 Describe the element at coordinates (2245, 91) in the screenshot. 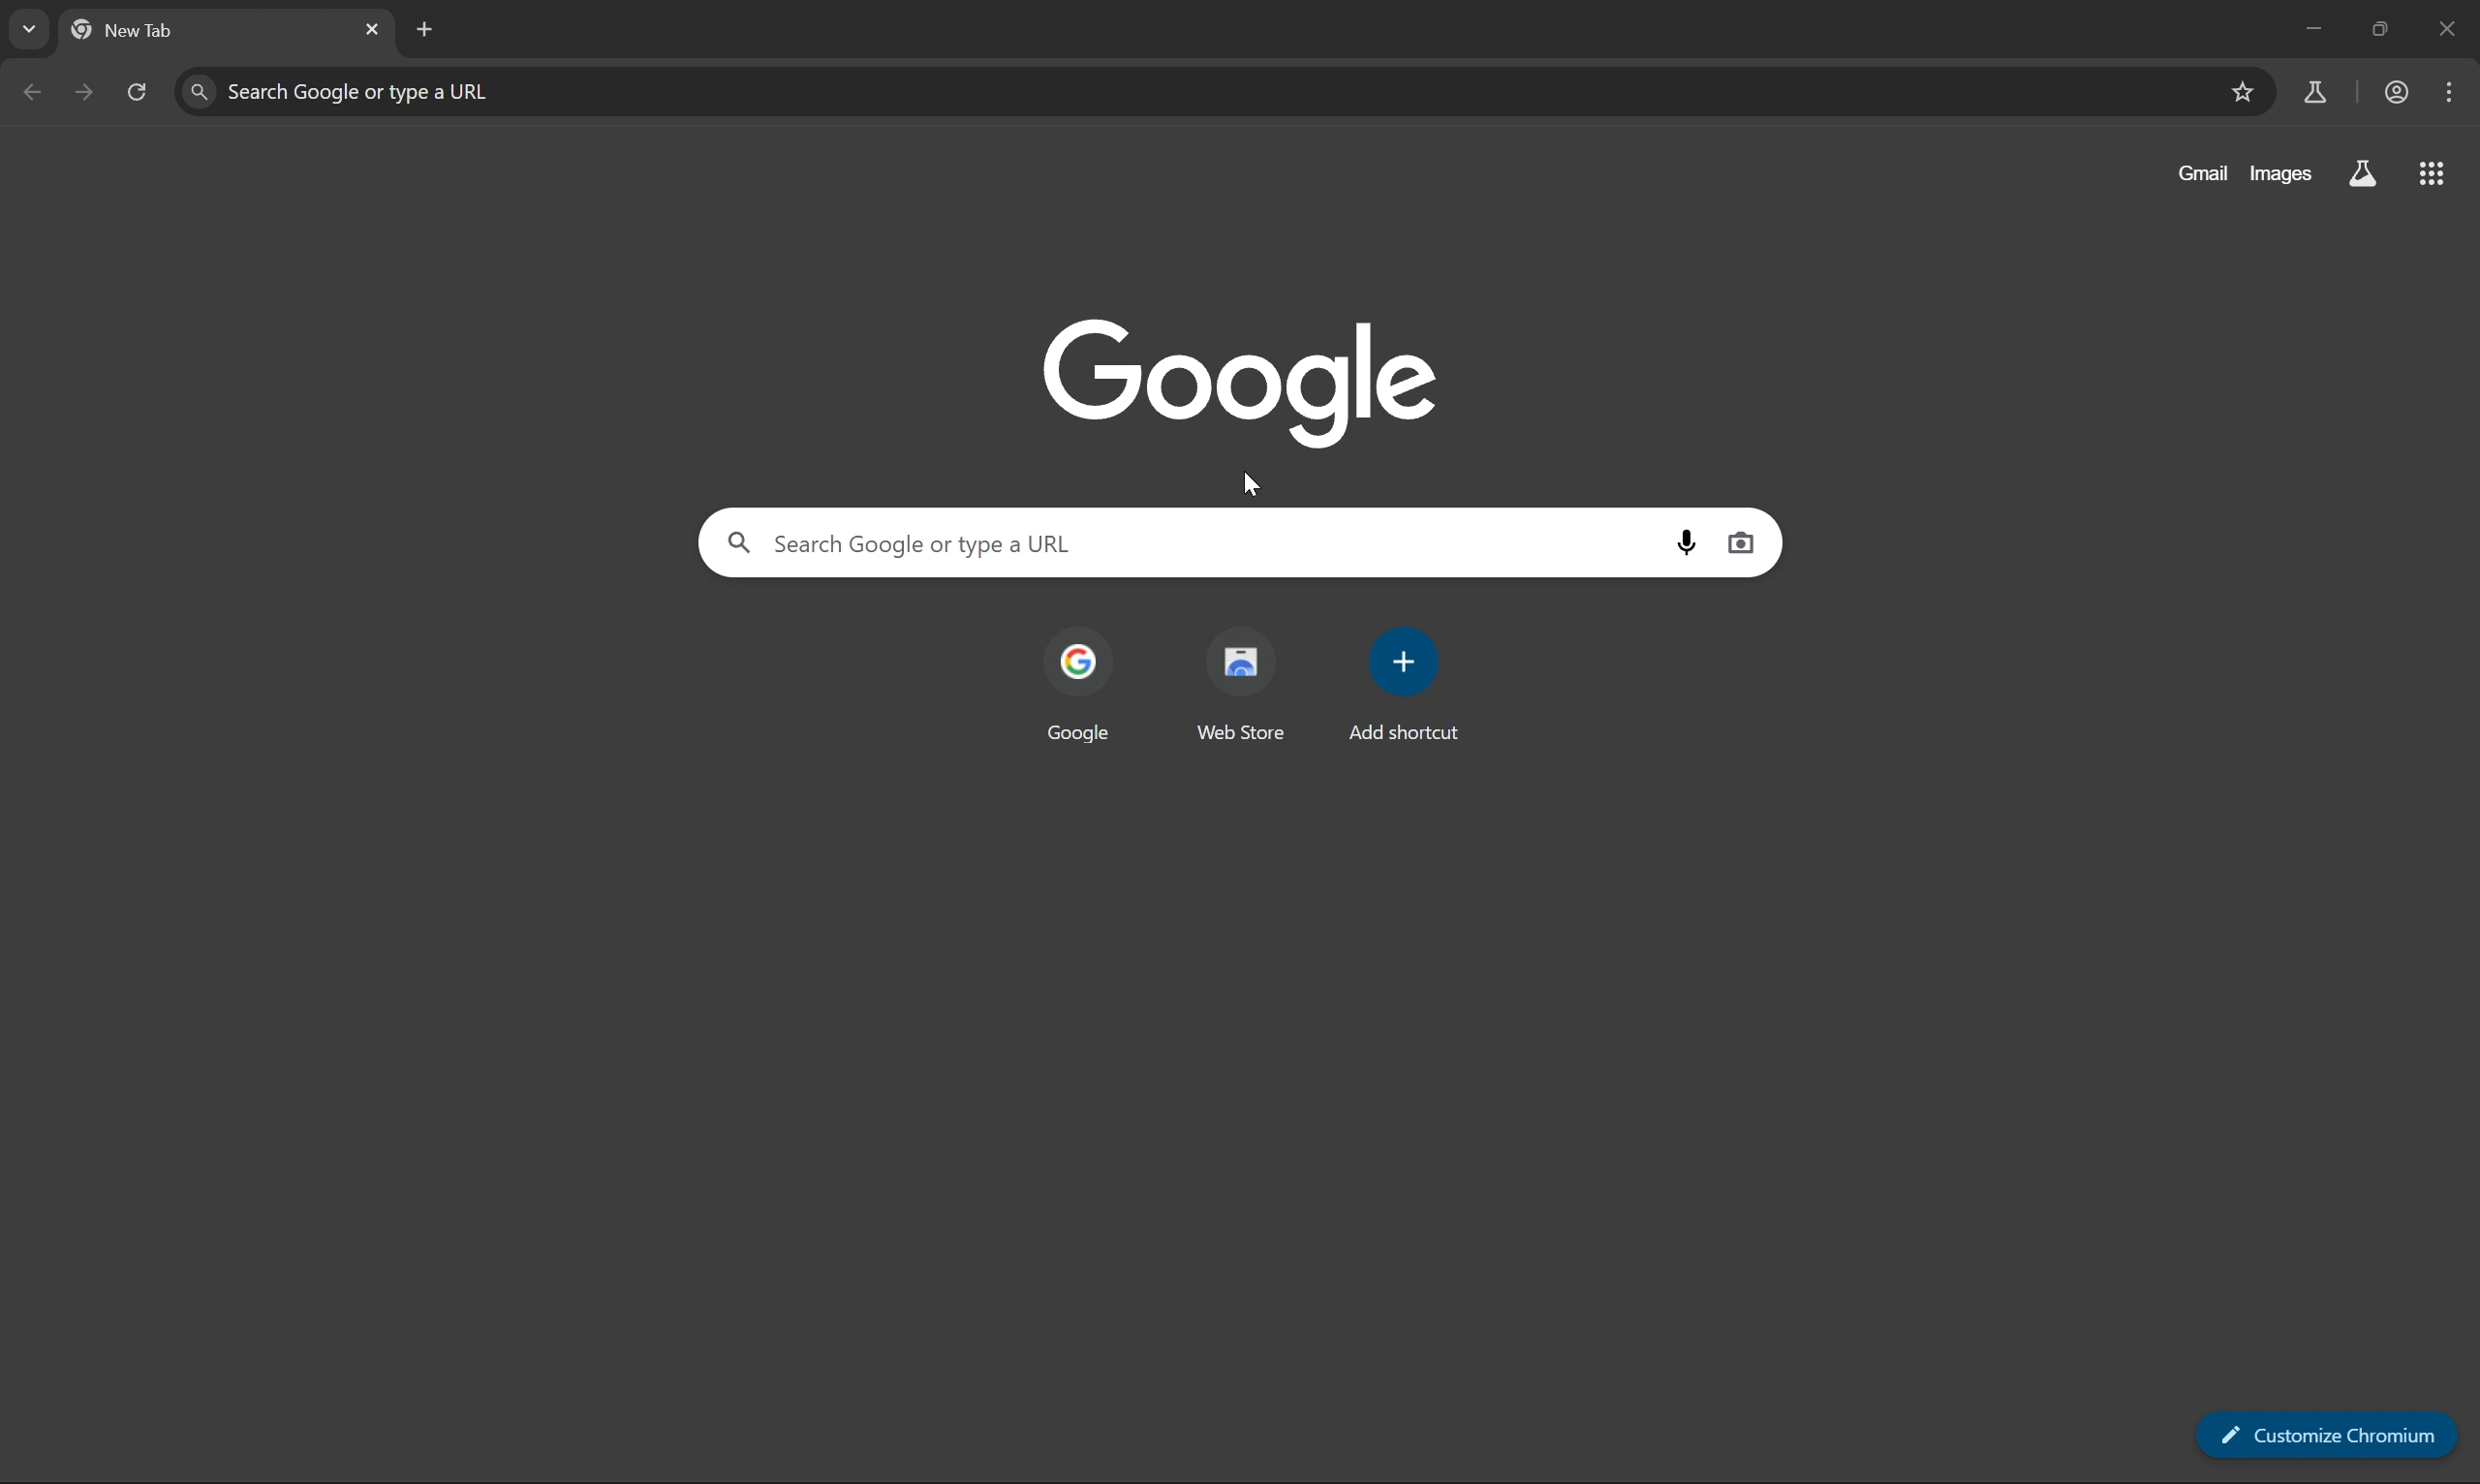

I see `bookmarks` at that location.